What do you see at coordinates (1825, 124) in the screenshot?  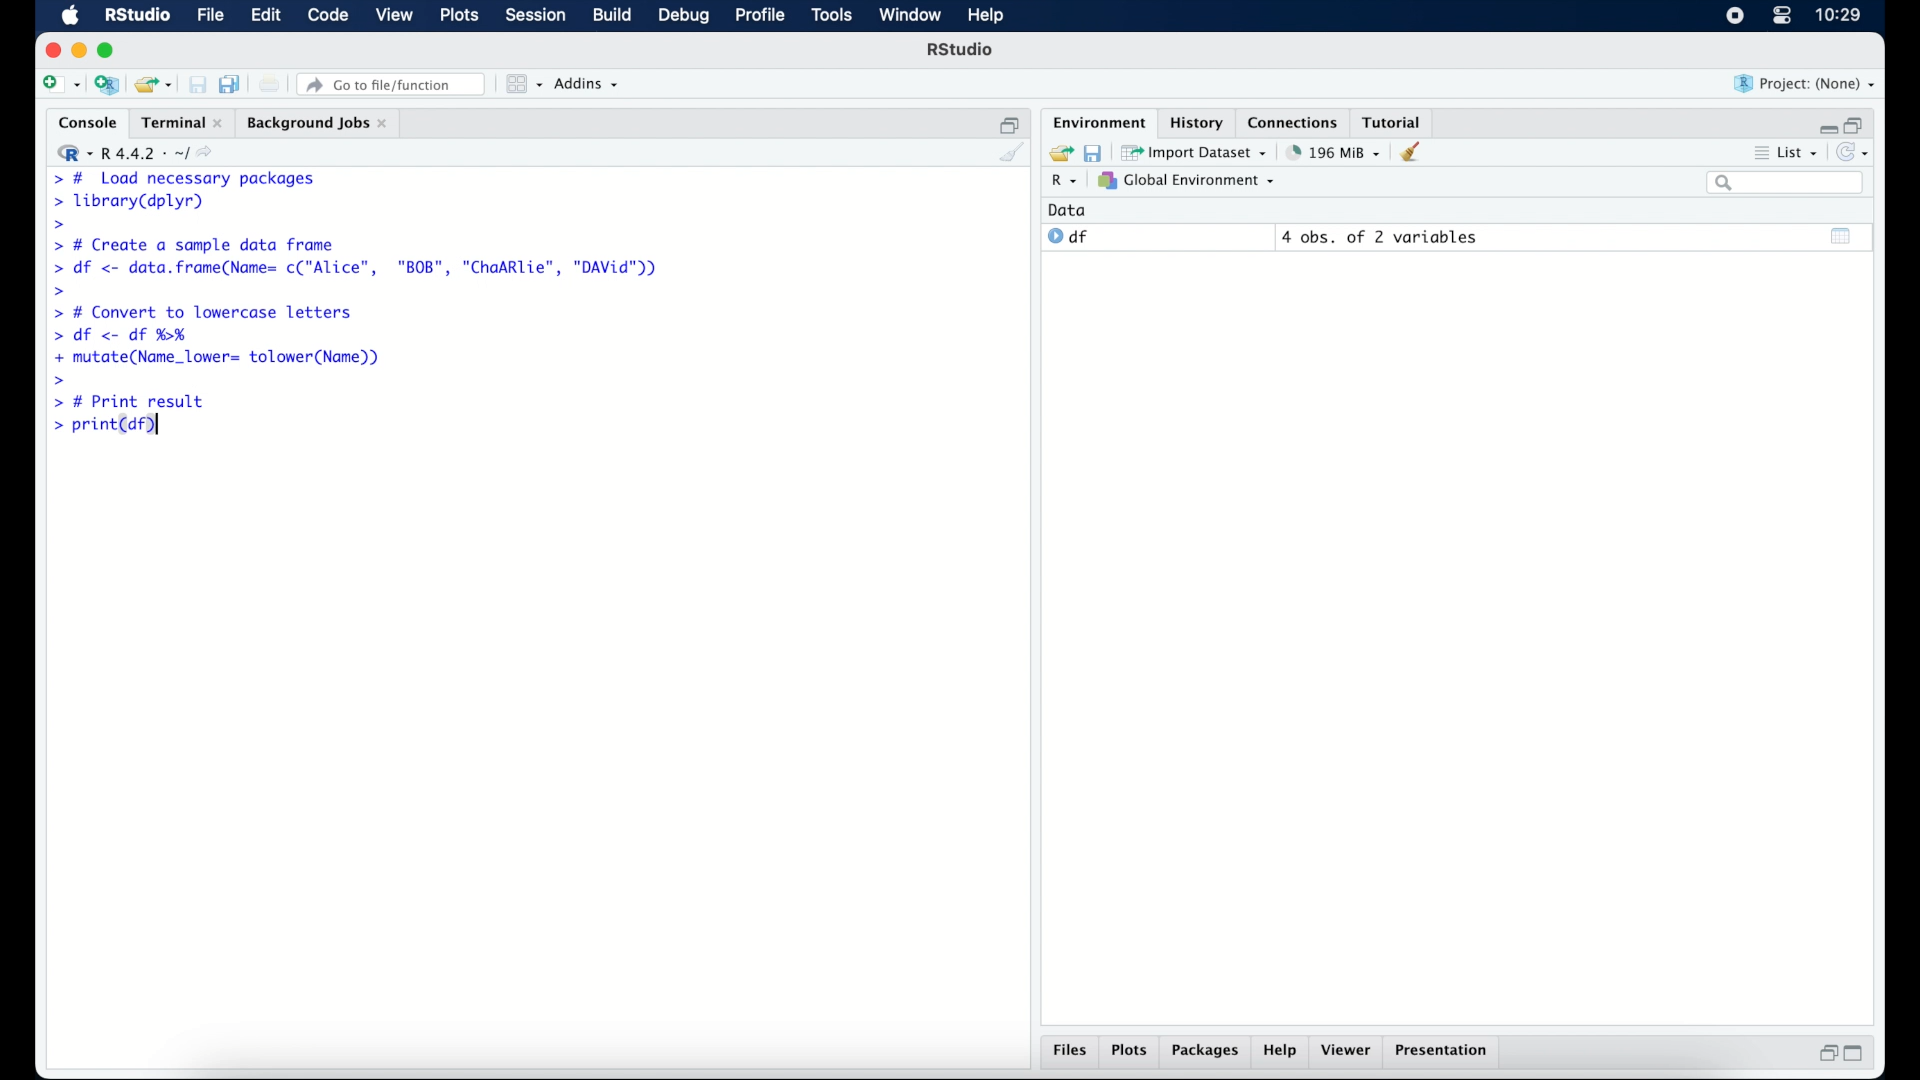 I see `minimize` at bounding box center [1825, 124].